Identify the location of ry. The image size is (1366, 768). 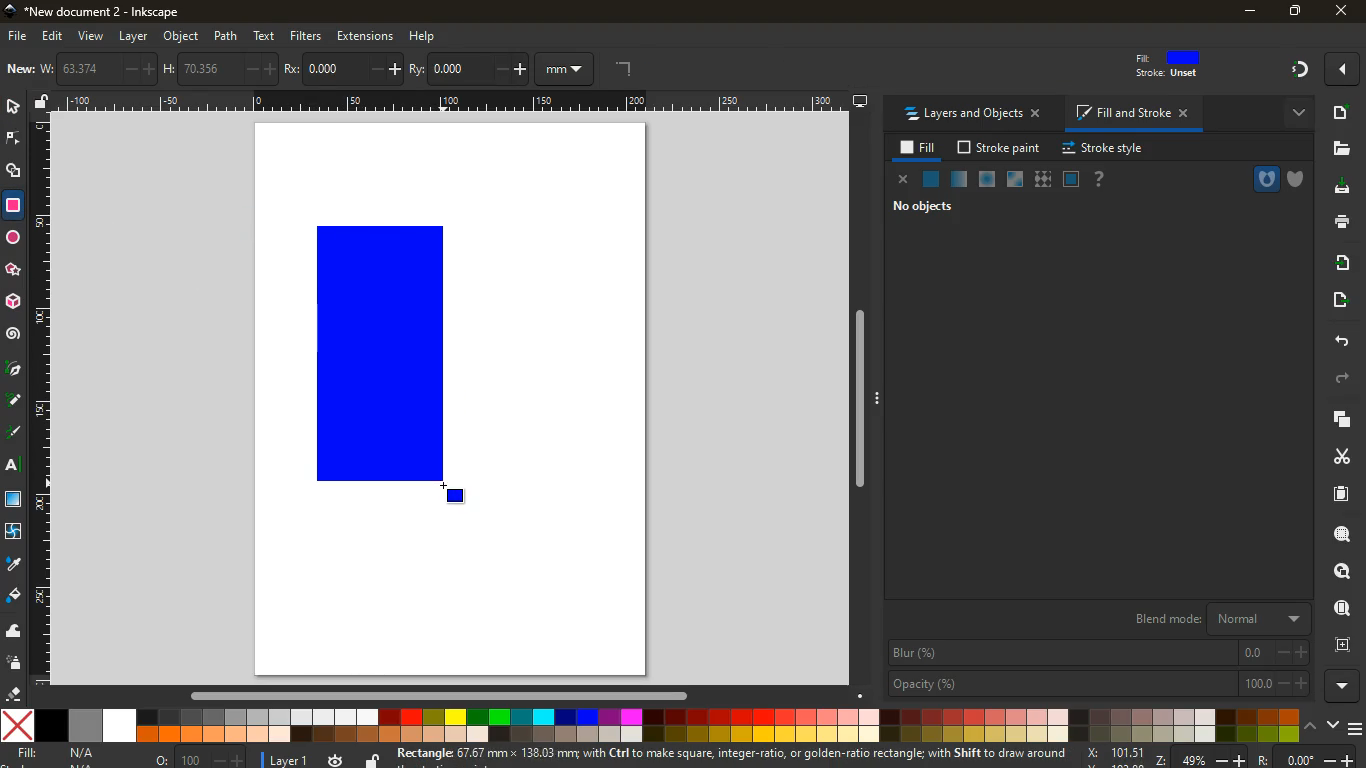
(469, 69).